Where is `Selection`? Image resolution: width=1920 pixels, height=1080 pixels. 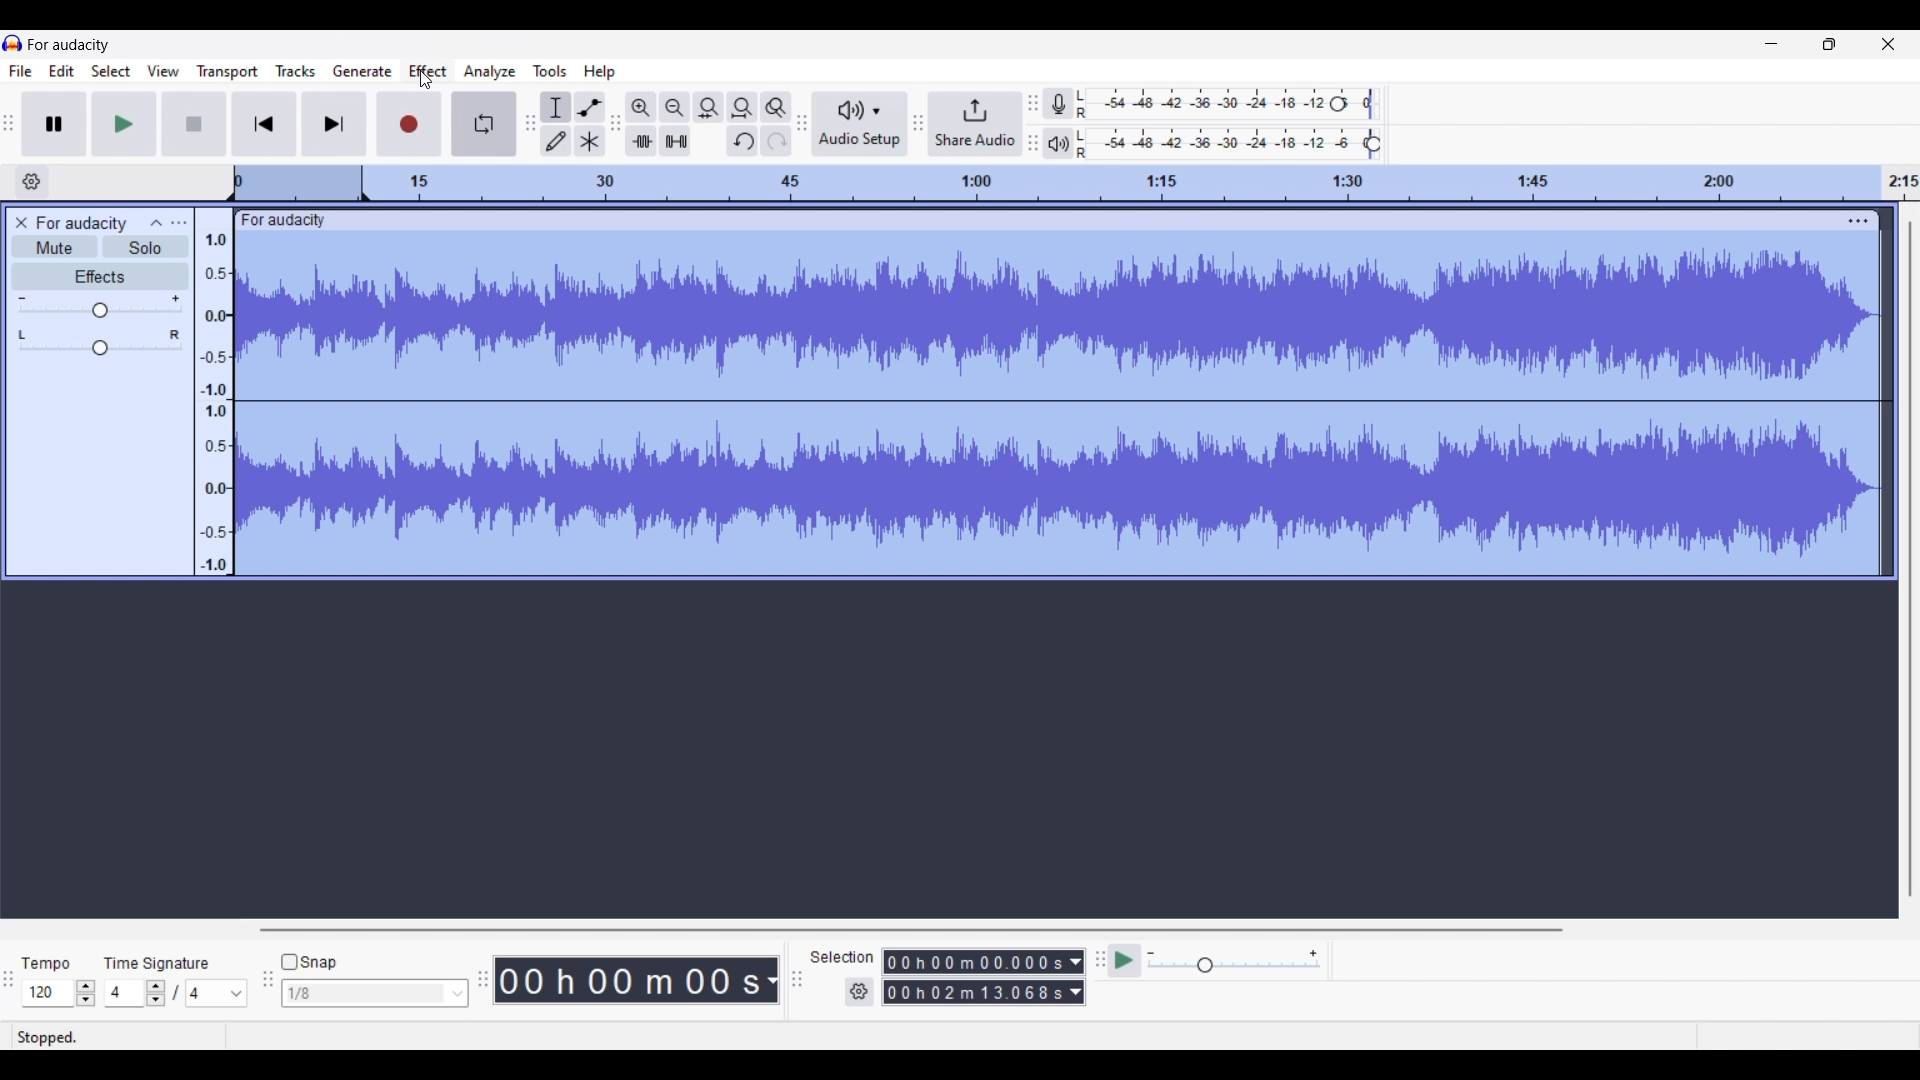
Selection is located at coordinates (842, 959).